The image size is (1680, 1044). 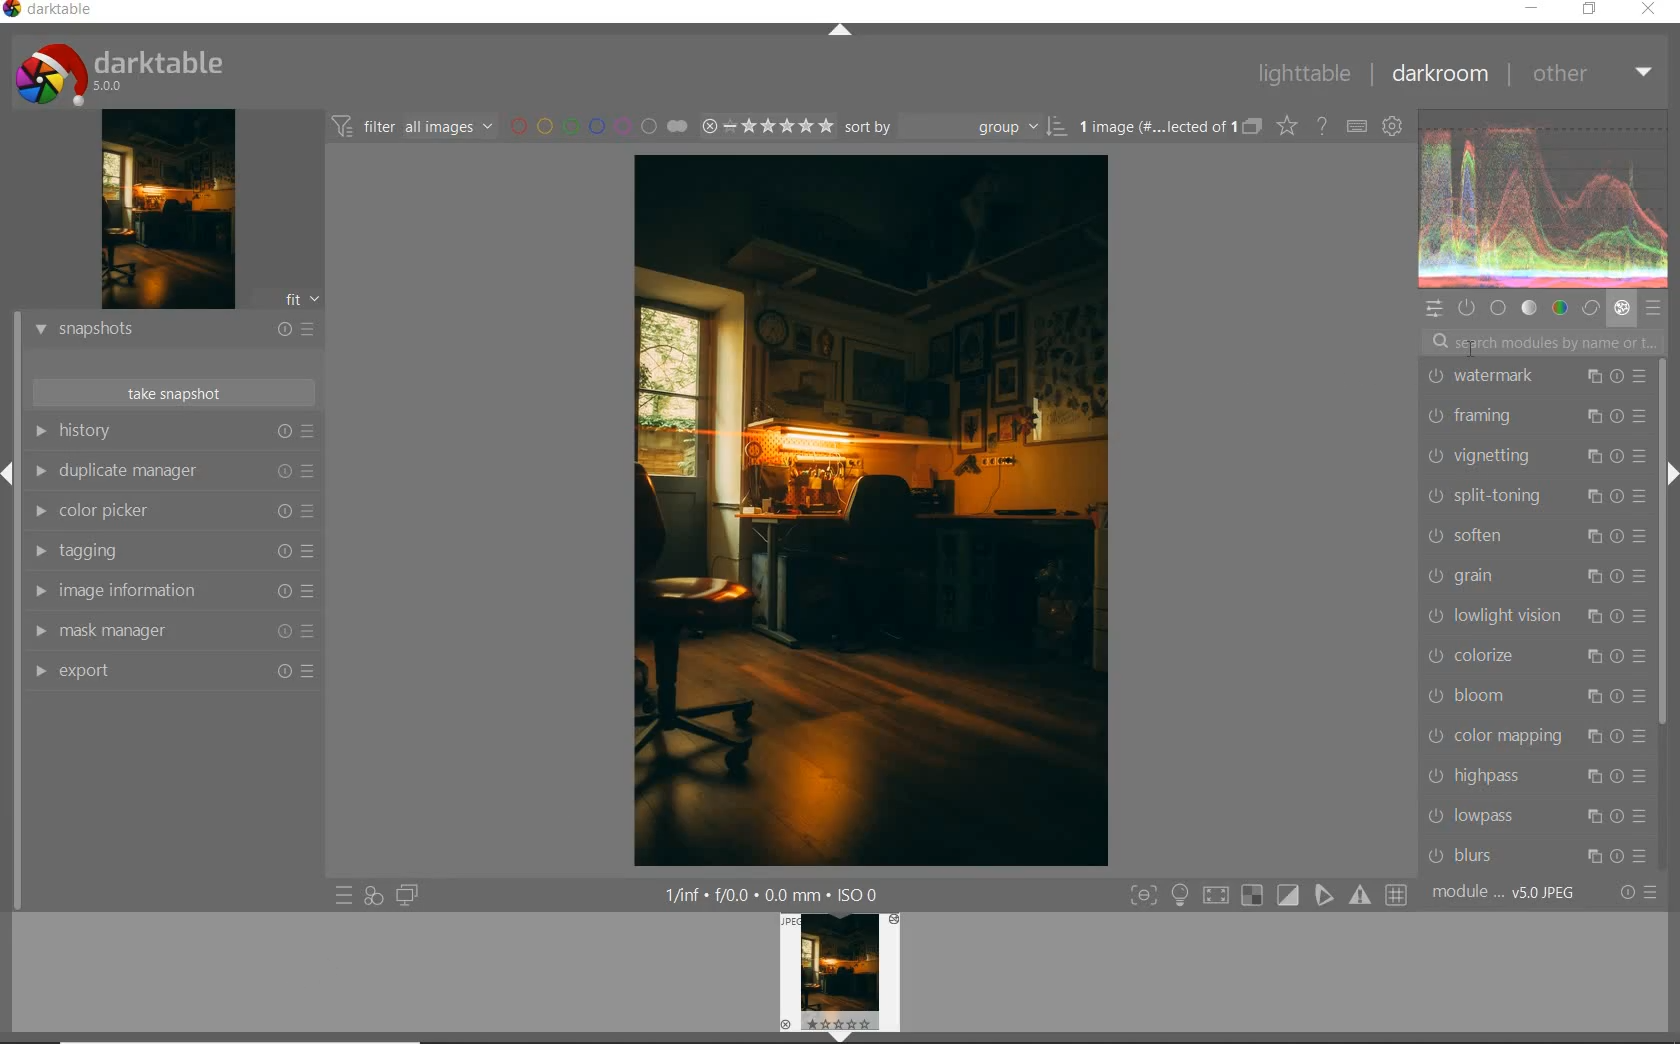 I want to click on tagging, so click(x=173, y=550).